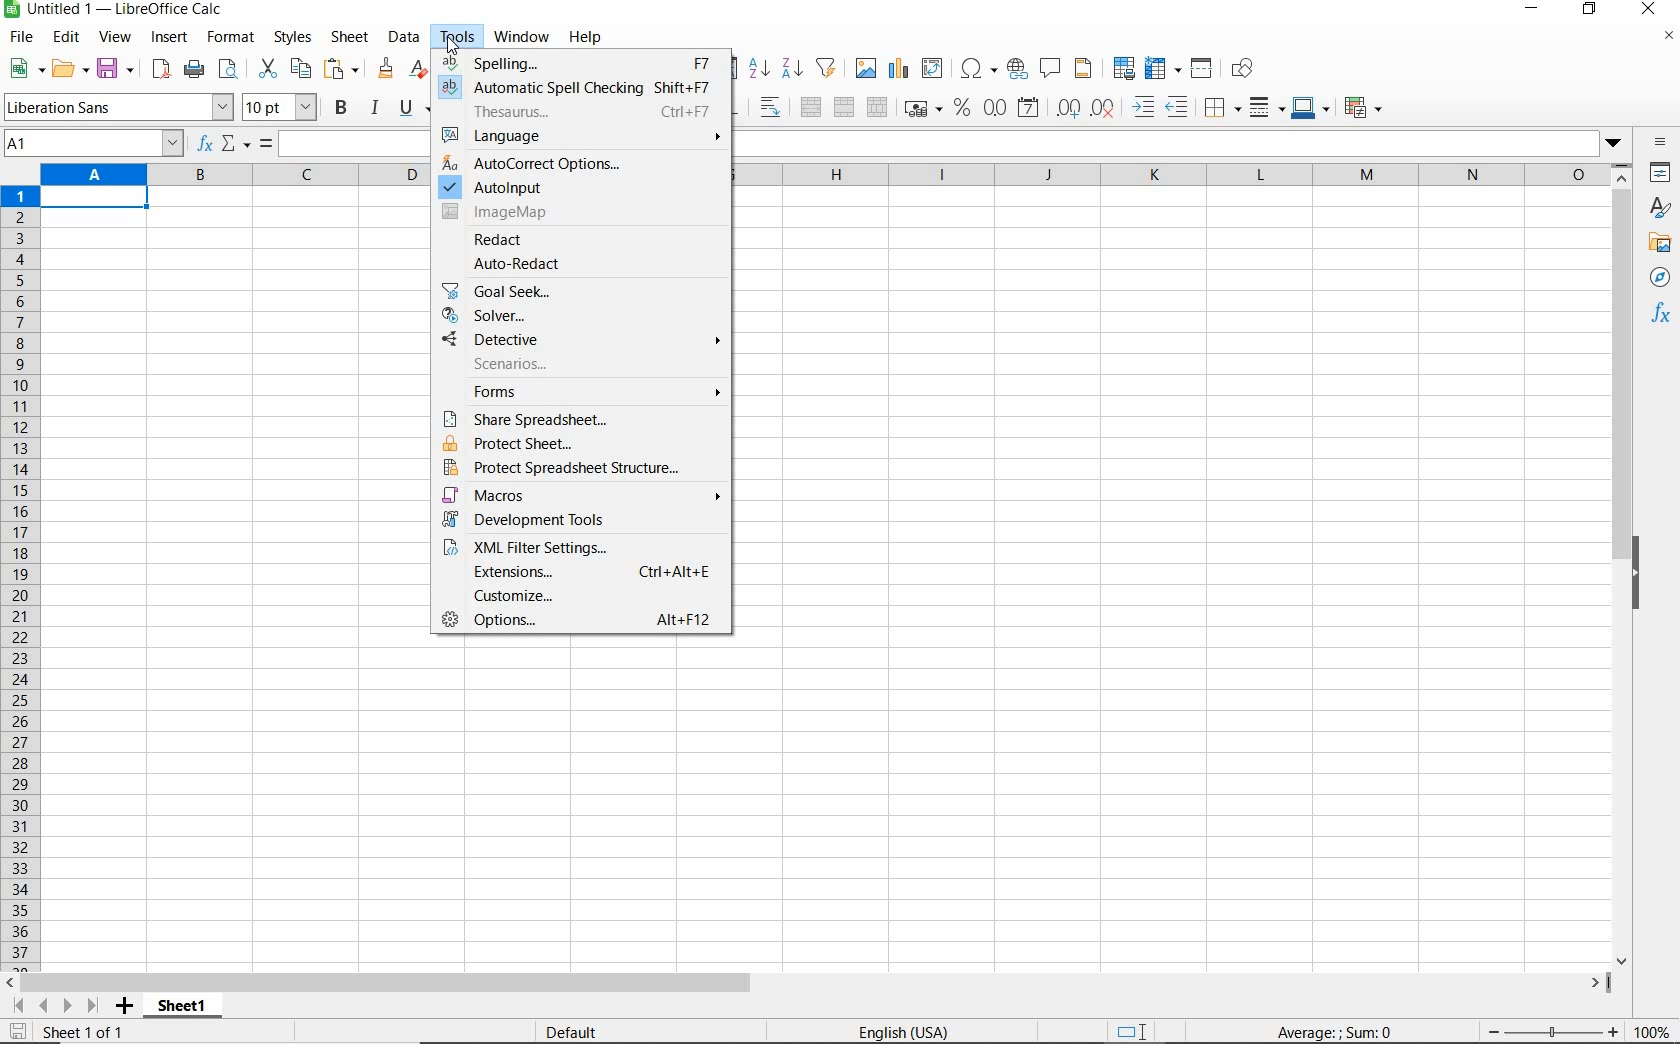 The height and width of the screenshot is (1044, 1680). I want to click on sort descending, so click(791, 68).